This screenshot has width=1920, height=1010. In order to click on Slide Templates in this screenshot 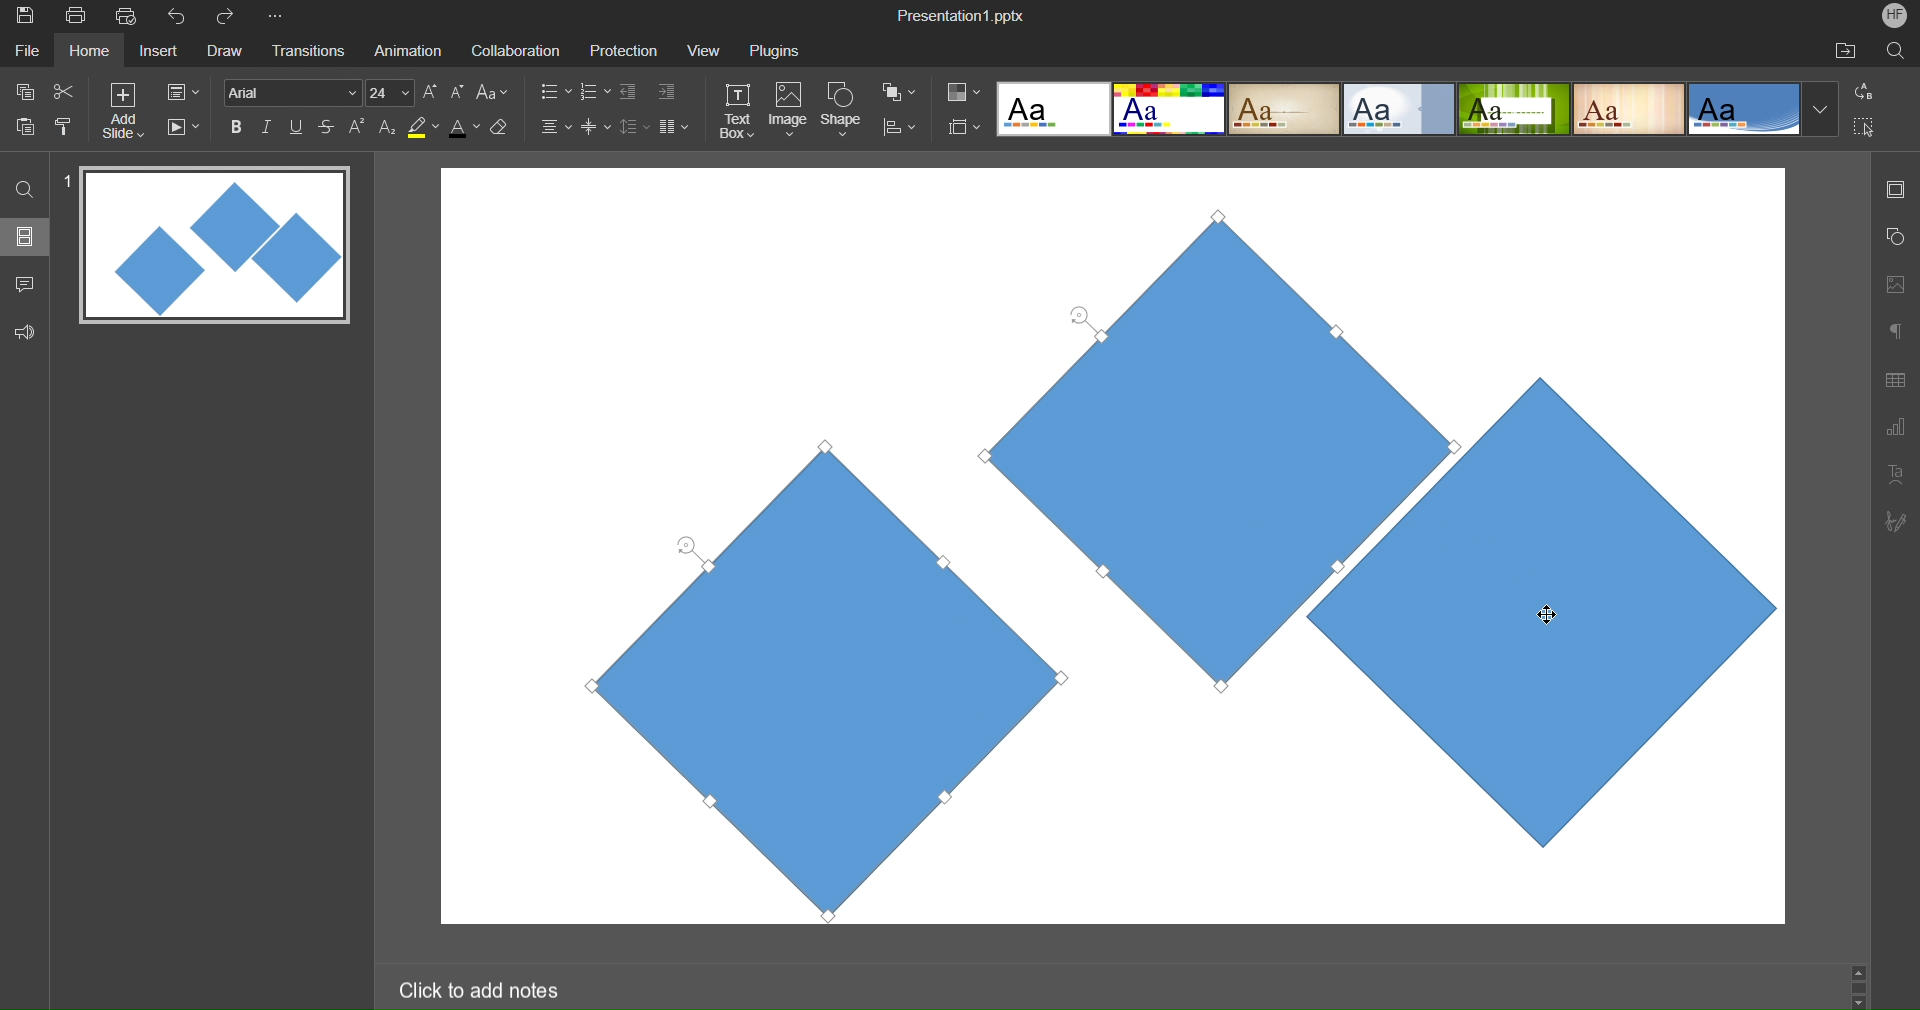, I will do `click(1418, 107)`.